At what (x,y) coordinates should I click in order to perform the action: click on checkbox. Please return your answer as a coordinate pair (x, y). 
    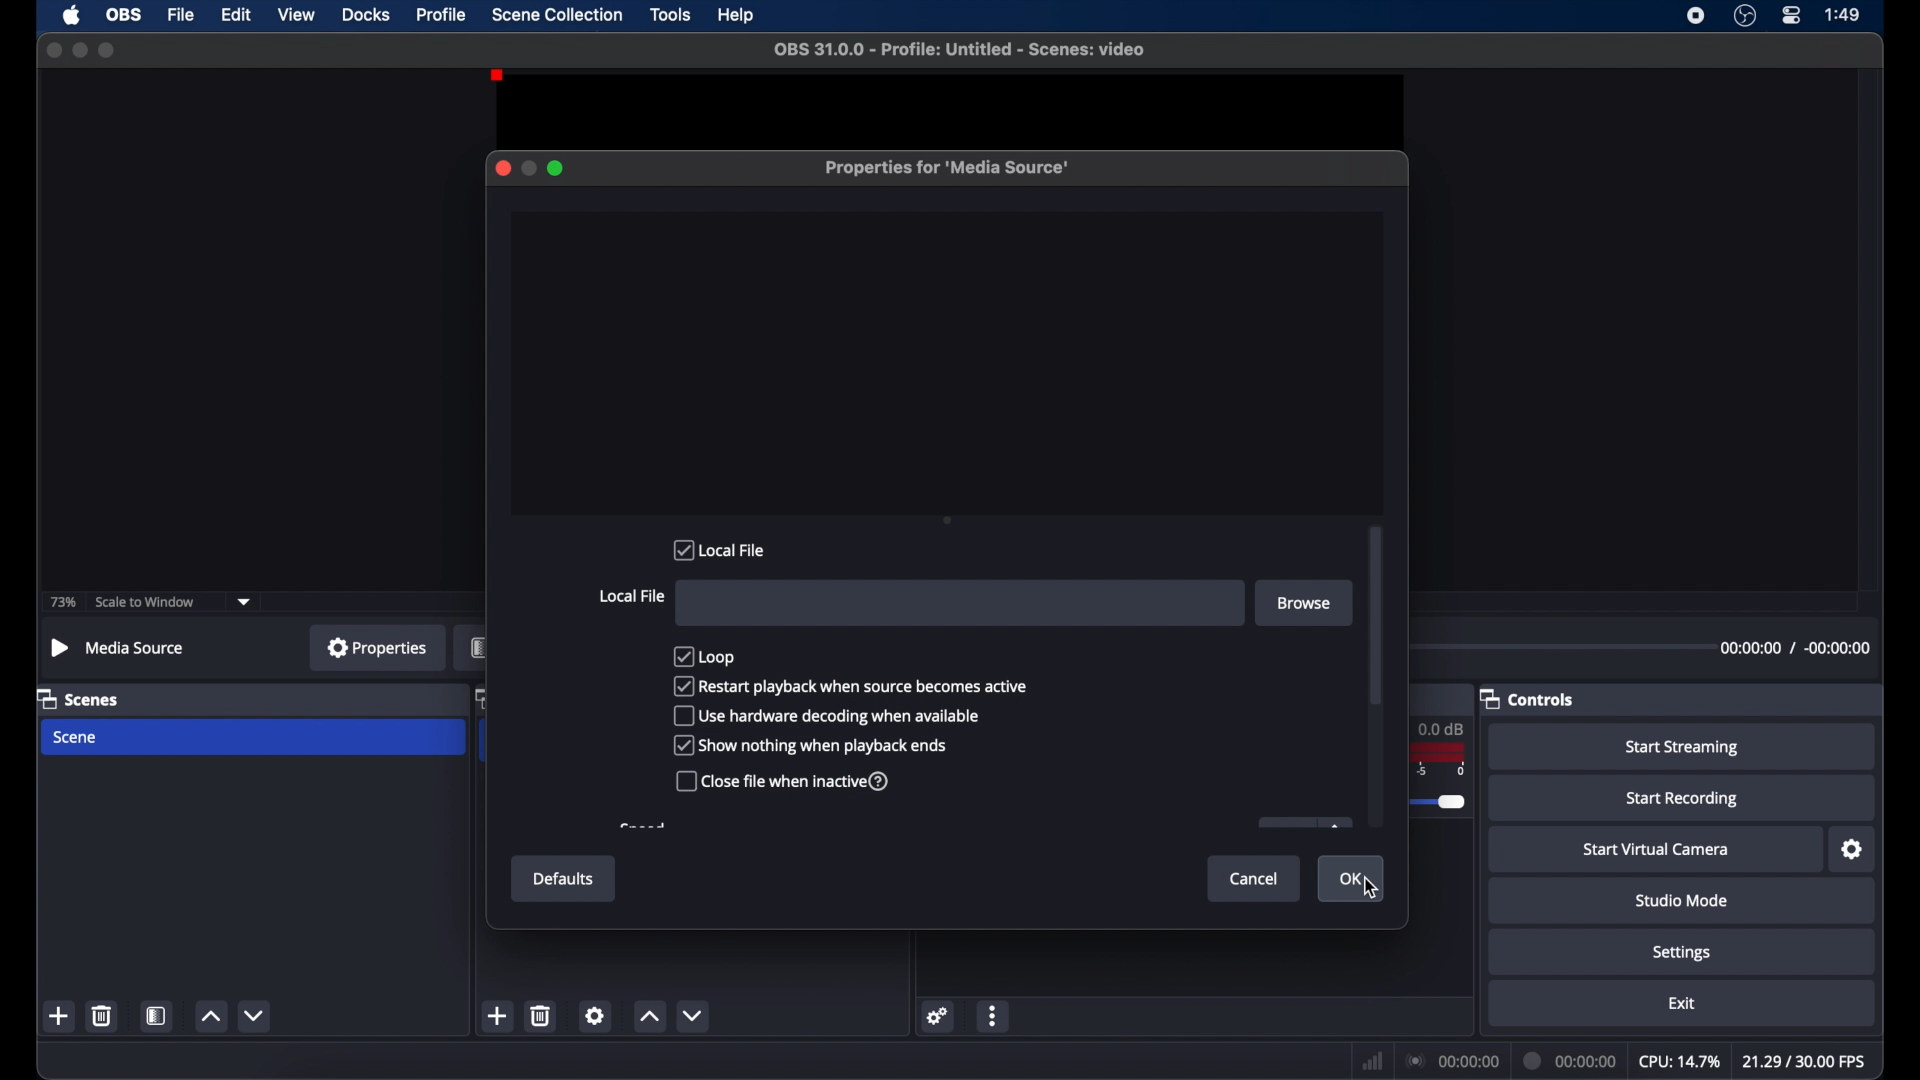
    Looking at the image, I should click on (810, 746).